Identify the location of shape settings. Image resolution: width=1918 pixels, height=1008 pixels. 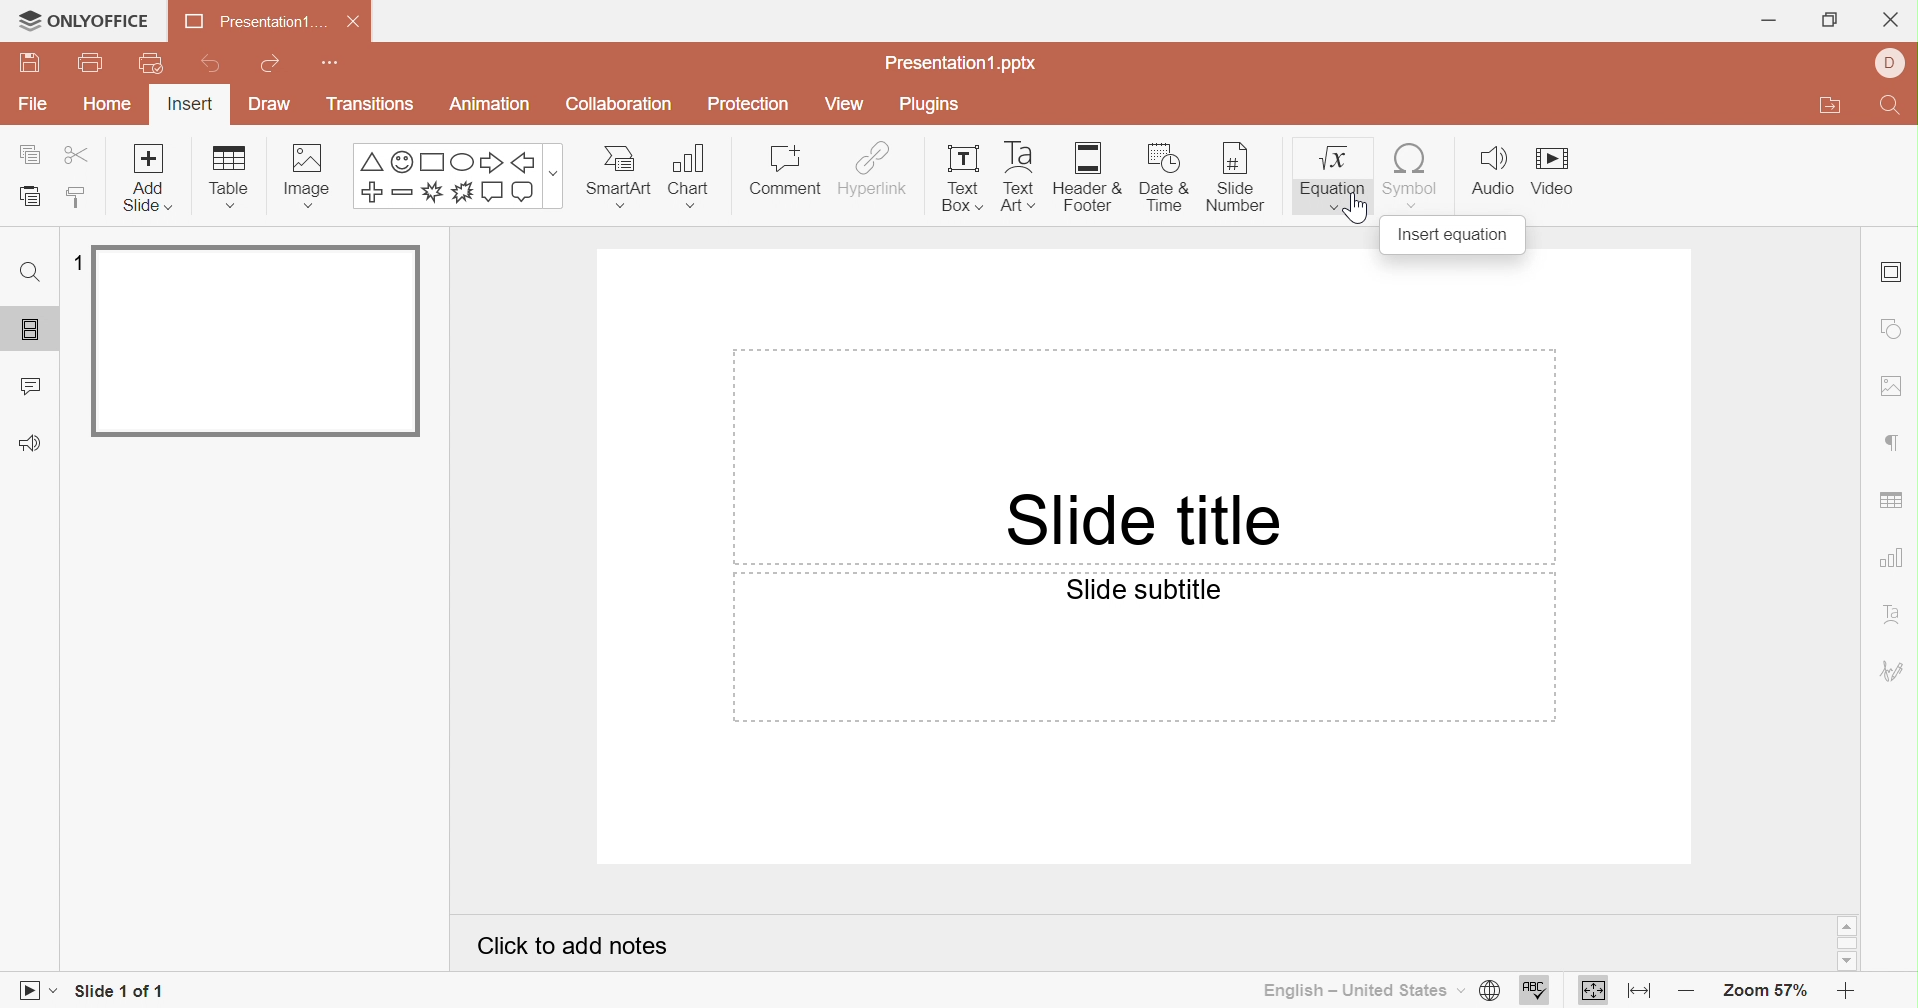
(1893, 329).